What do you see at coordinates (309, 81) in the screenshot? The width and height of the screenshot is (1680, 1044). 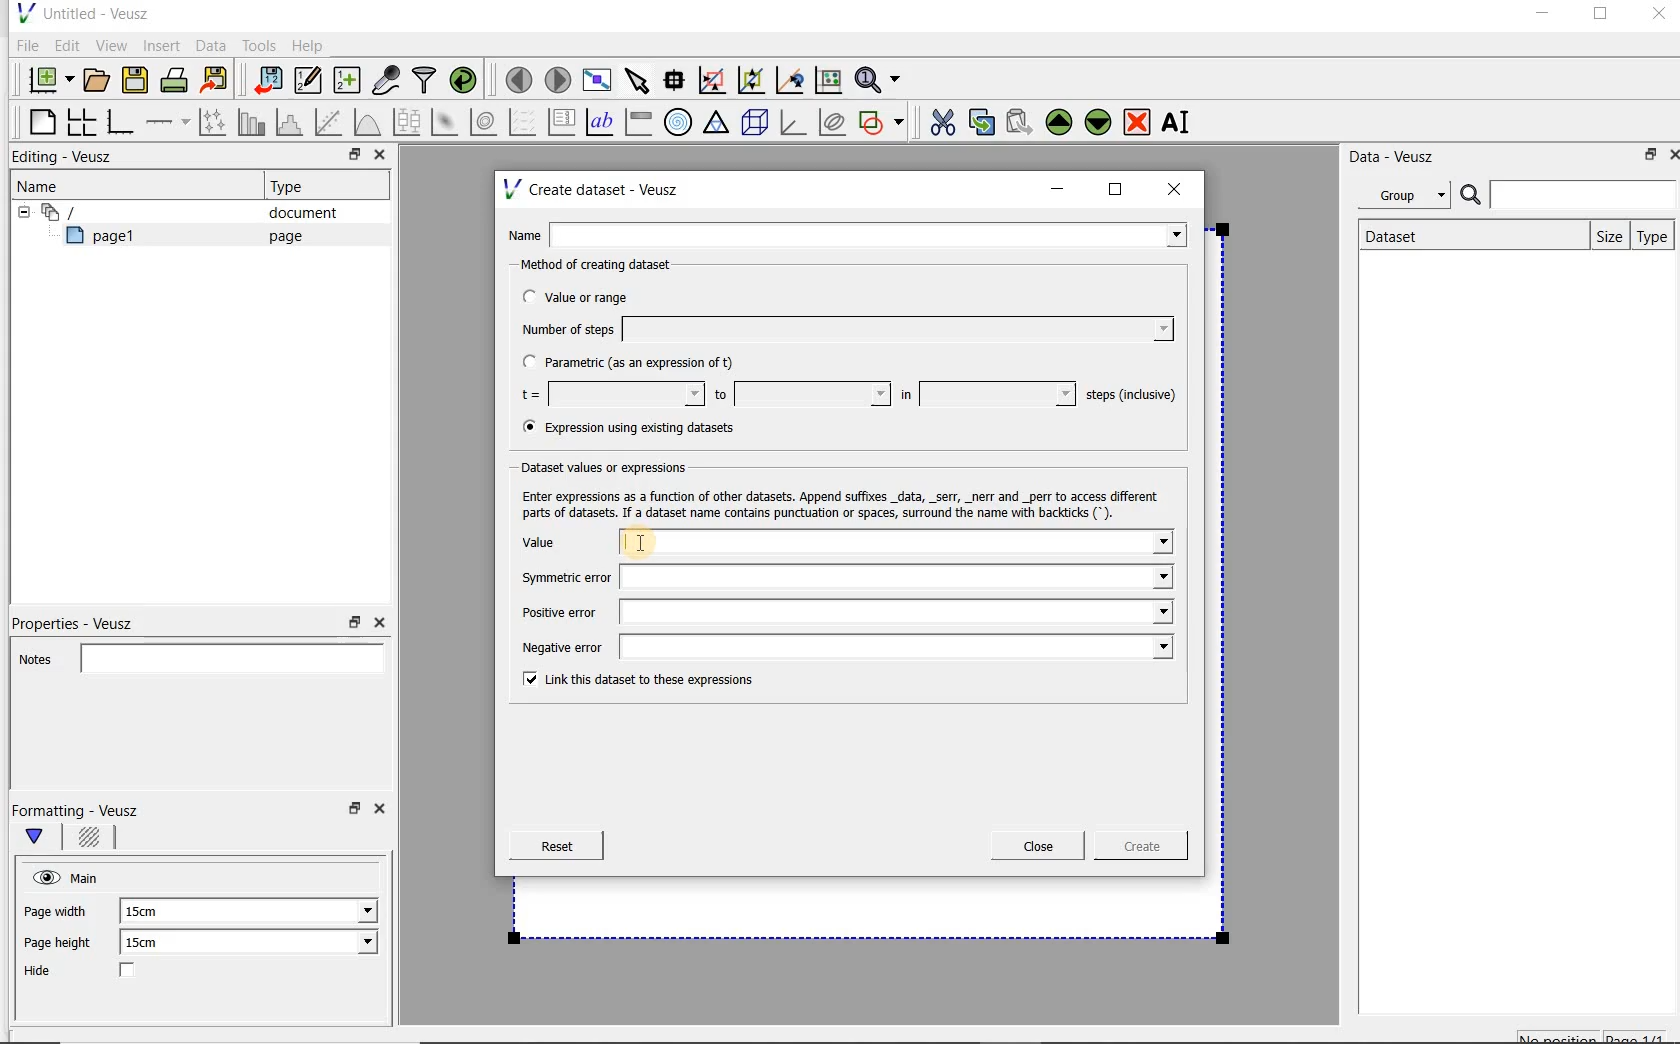 I see `Edit and enter new datasets` at bounding box center [309, 81].